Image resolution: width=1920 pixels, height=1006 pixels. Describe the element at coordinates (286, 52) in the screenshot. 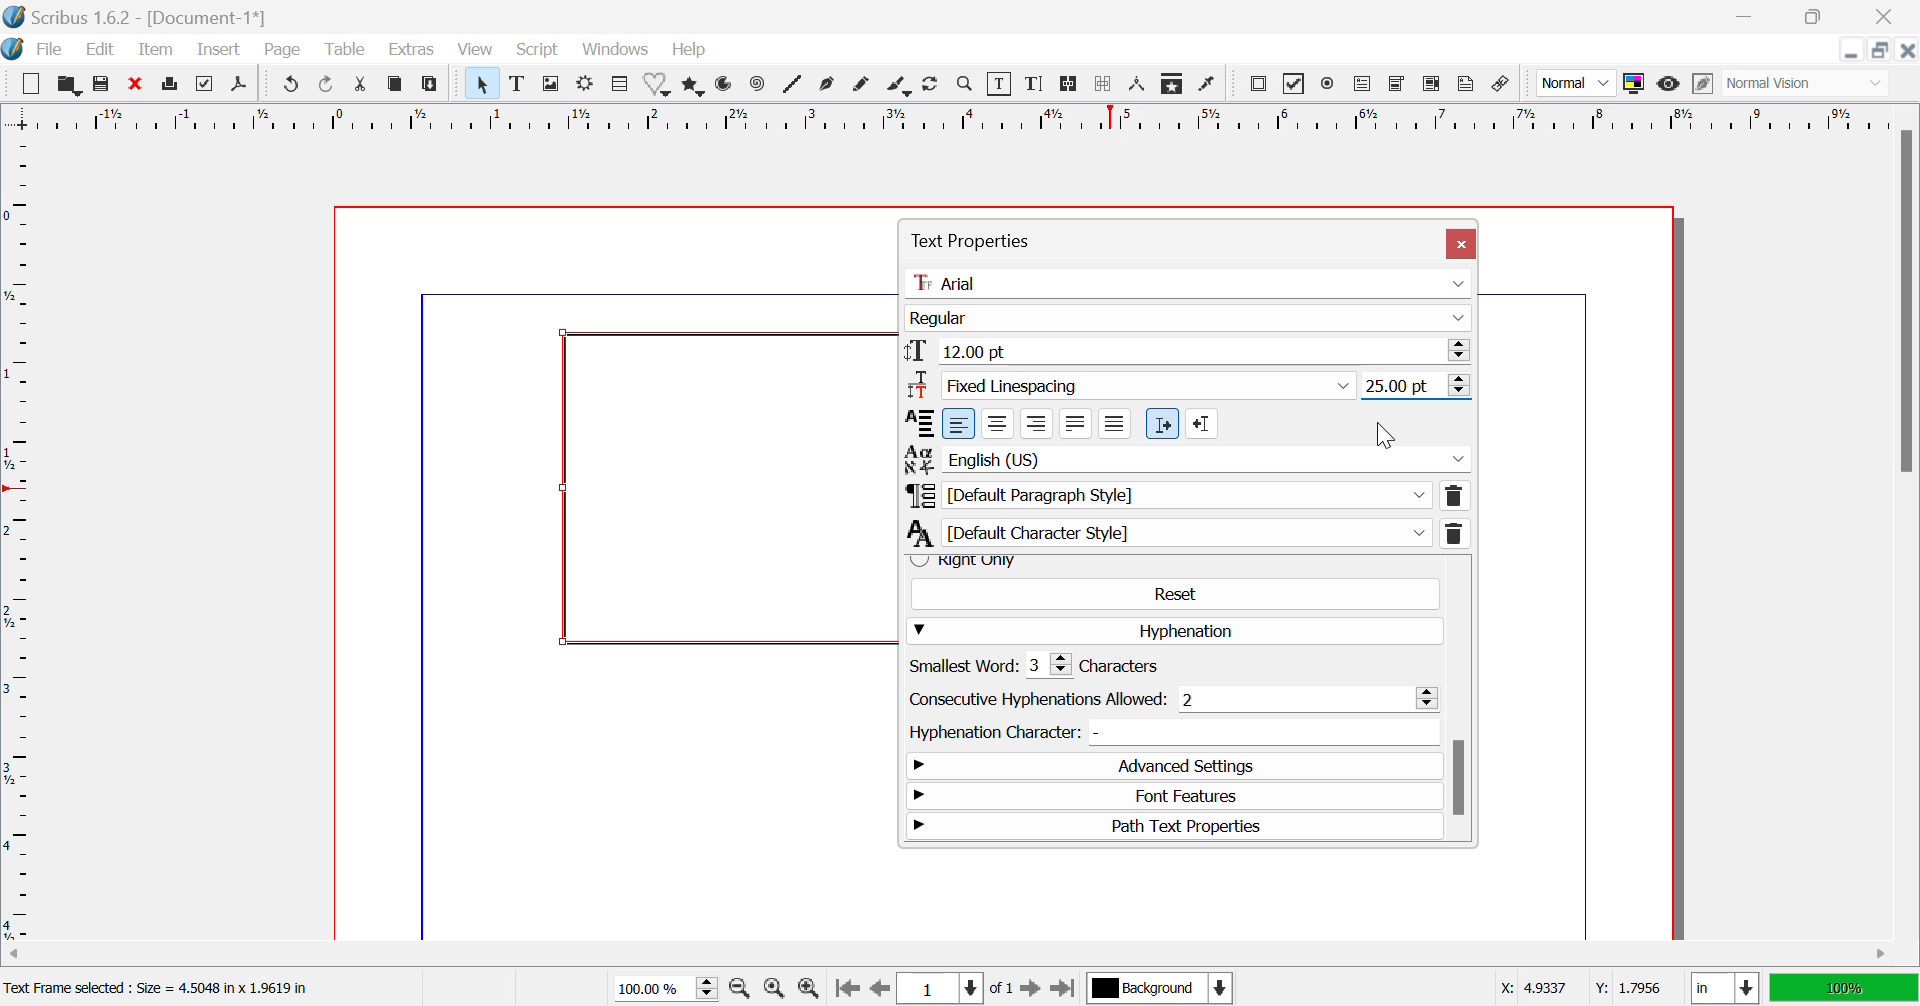

I see `Page` at that location.